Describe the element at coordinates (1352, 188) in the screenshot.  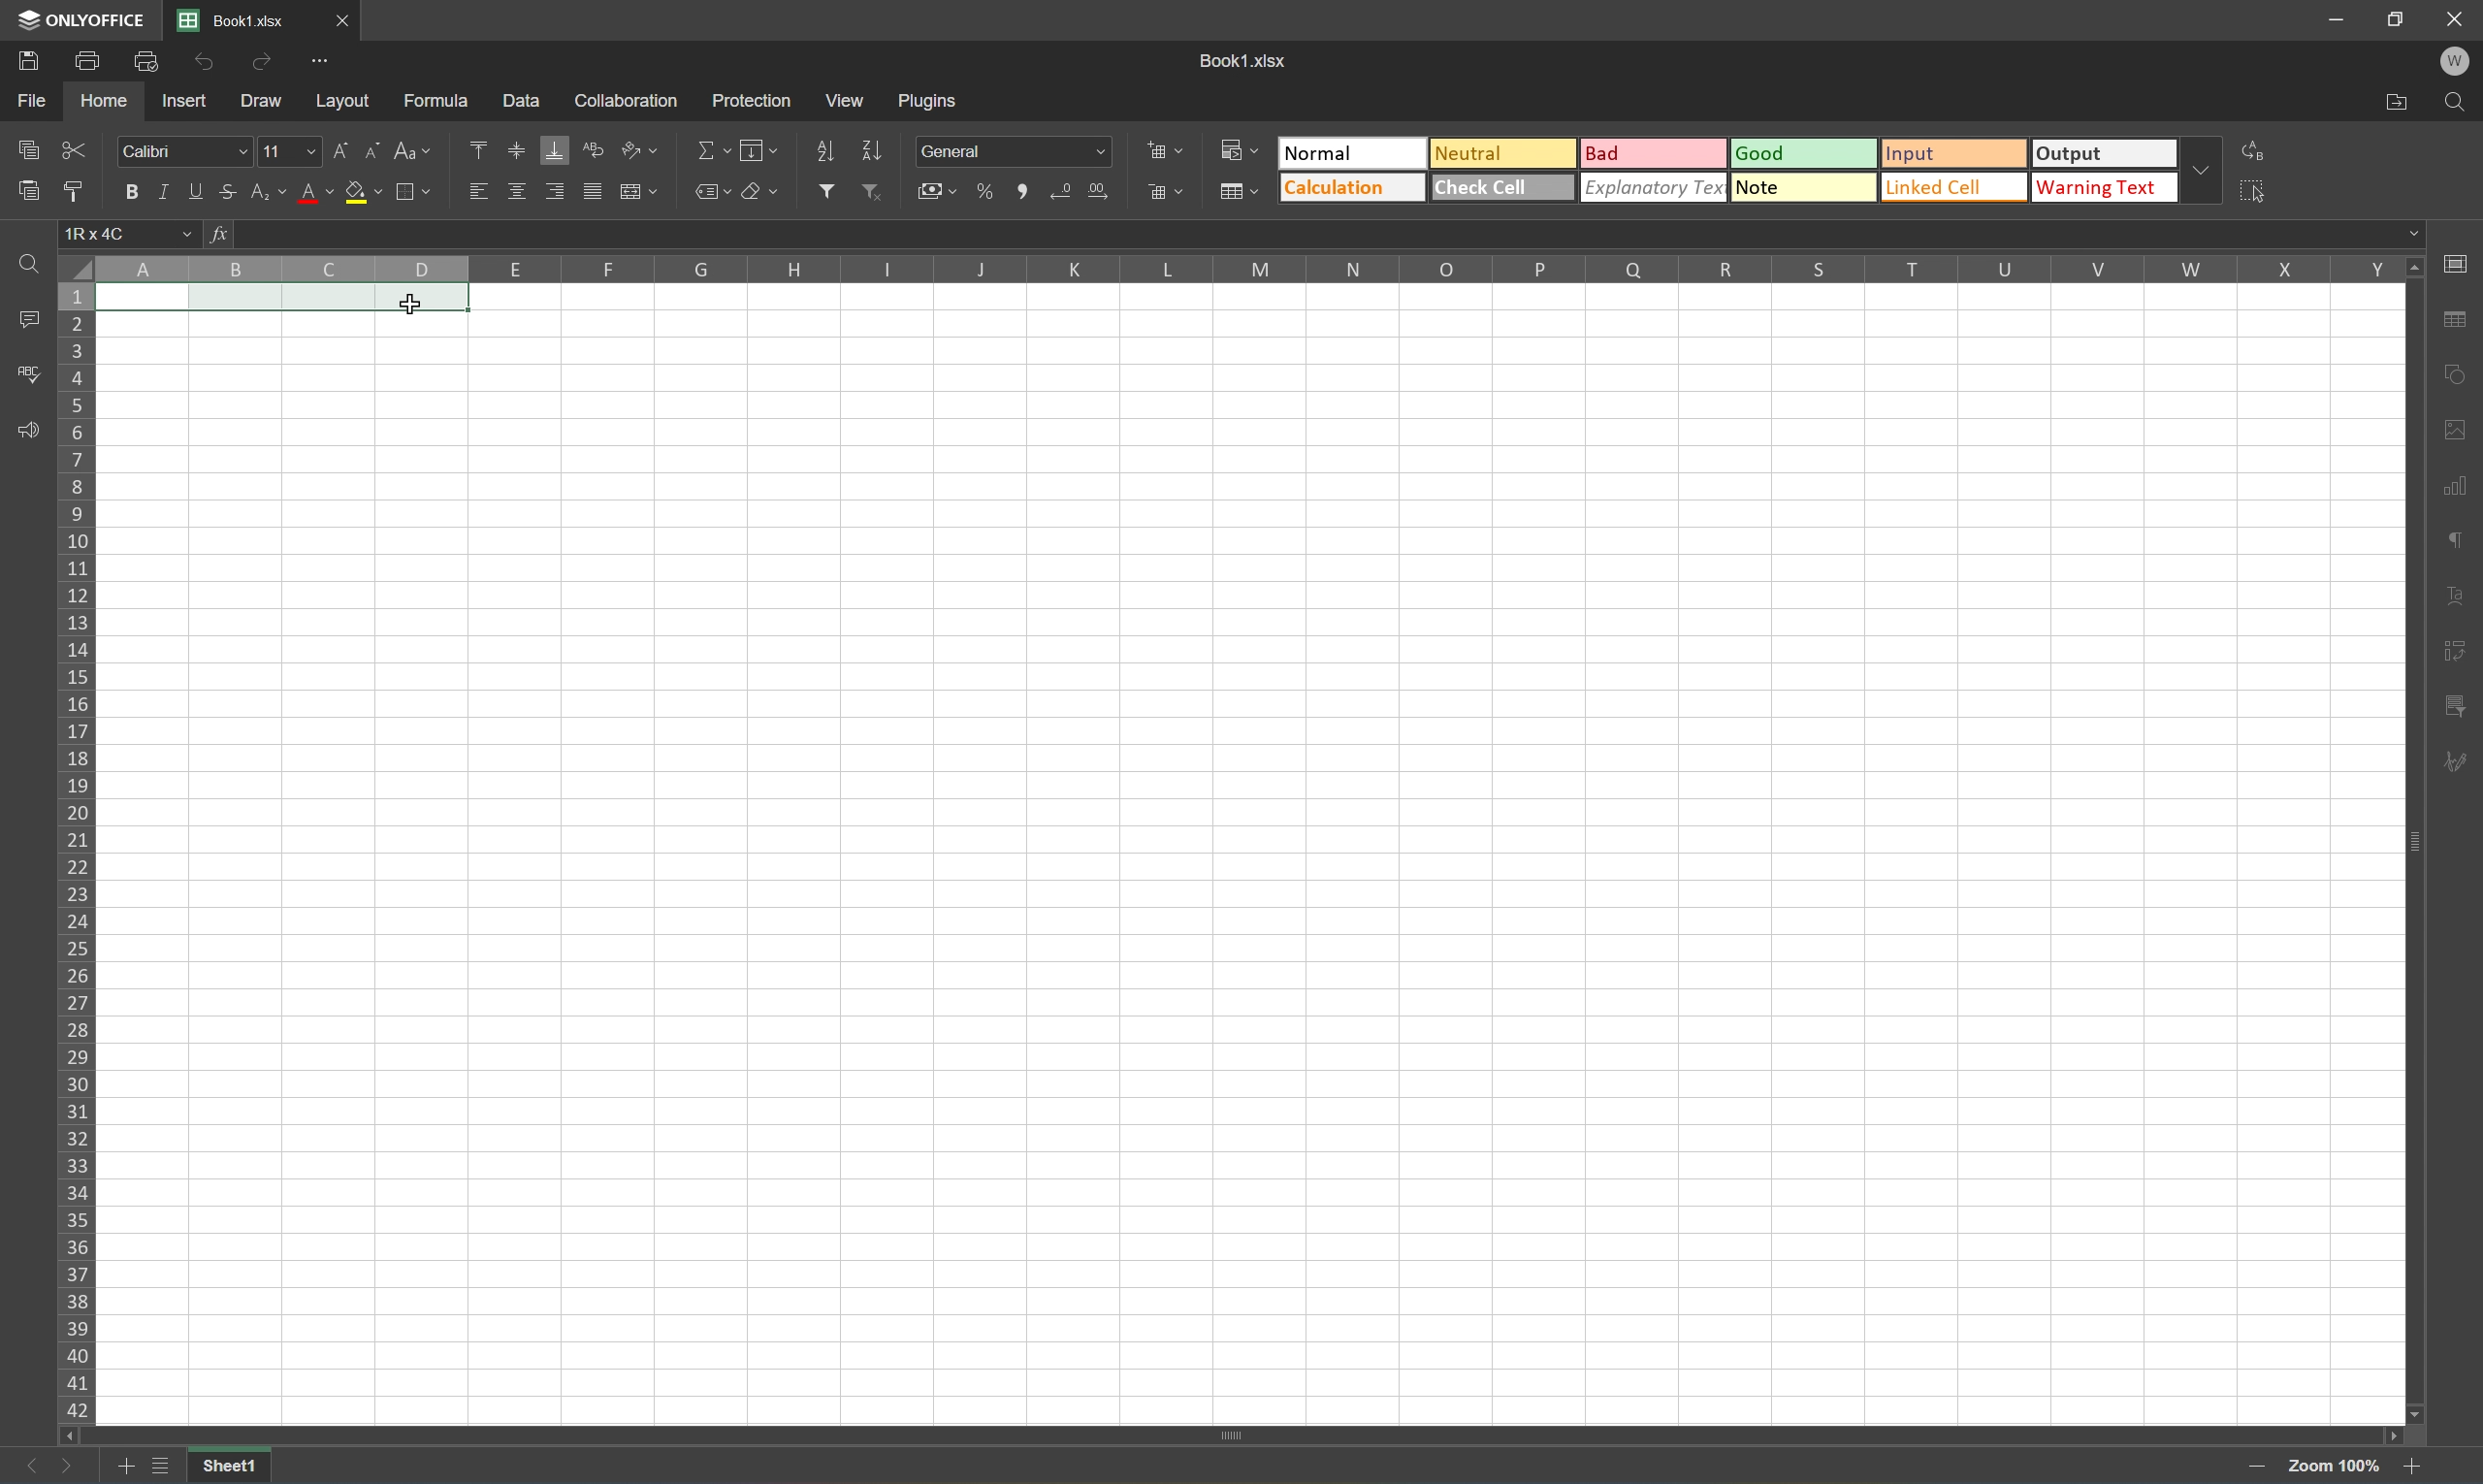
I see `Calculation` at that location.